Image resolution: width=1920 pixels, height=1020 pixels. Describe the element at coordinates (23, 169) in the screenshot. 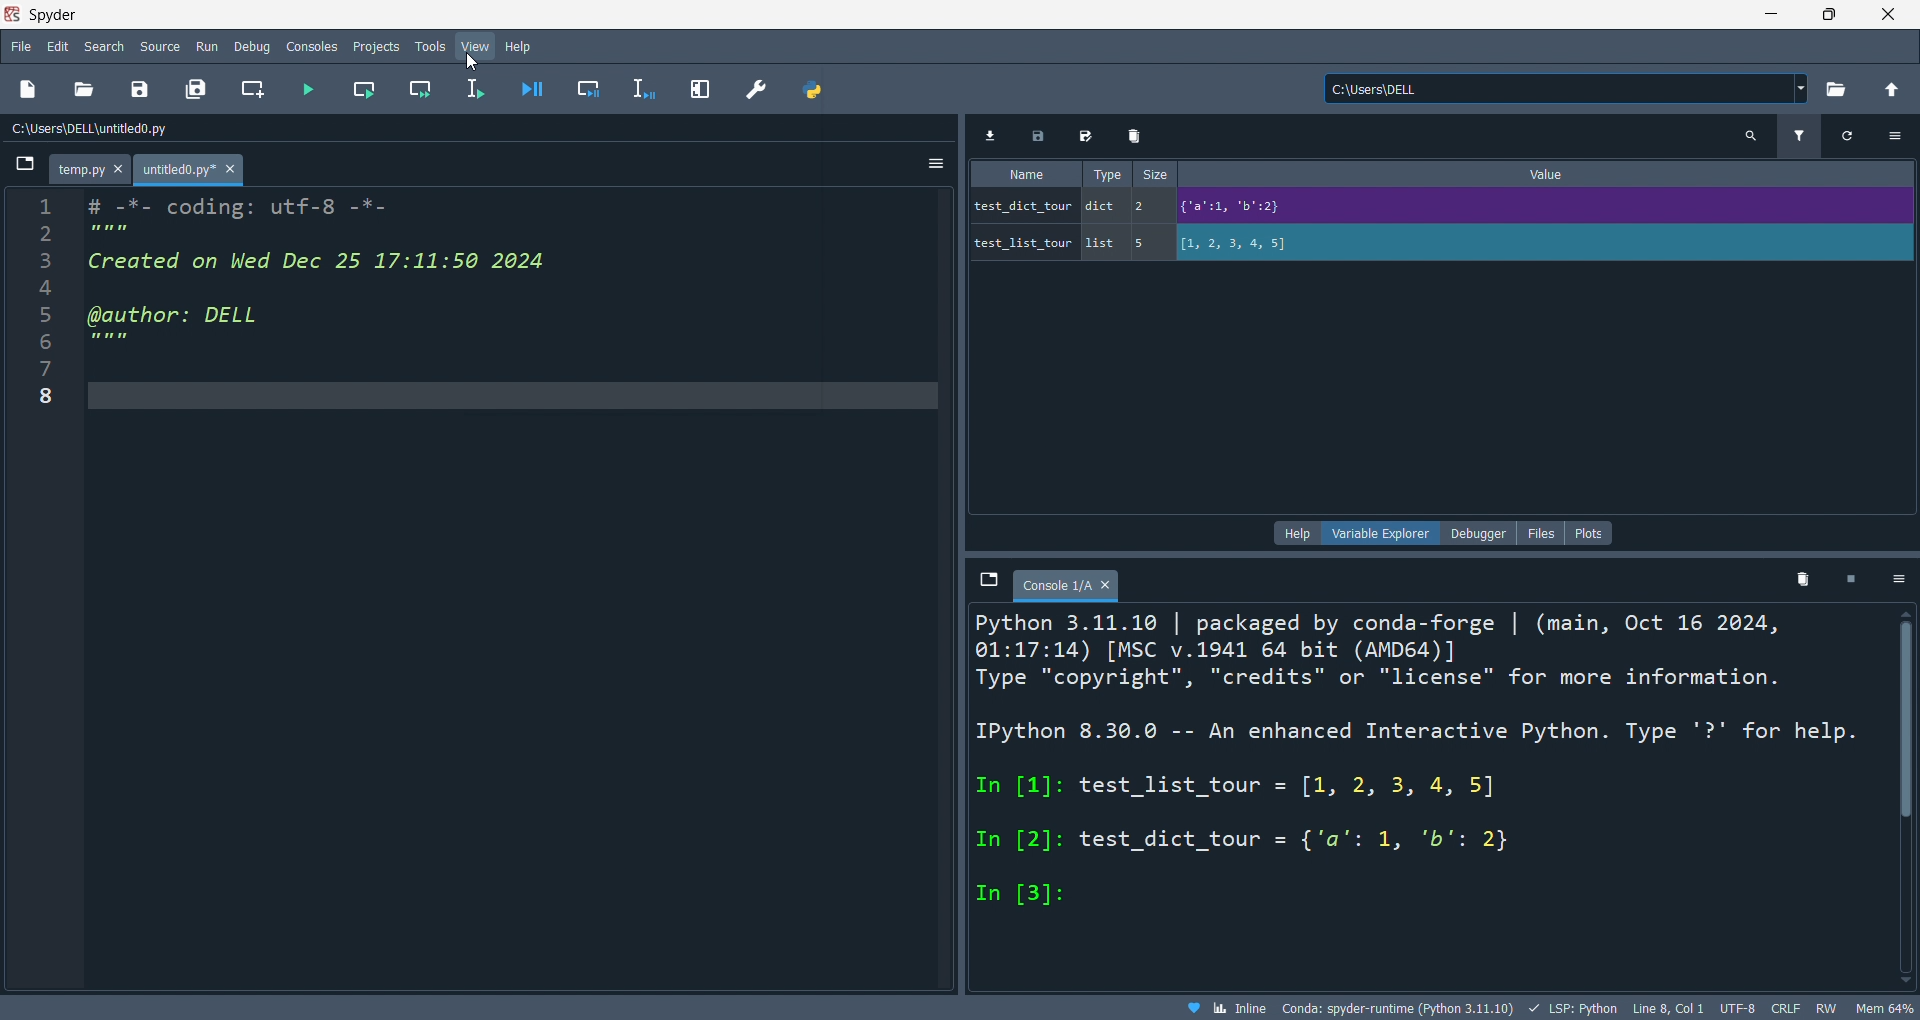

I see `browse tabs` at that location.